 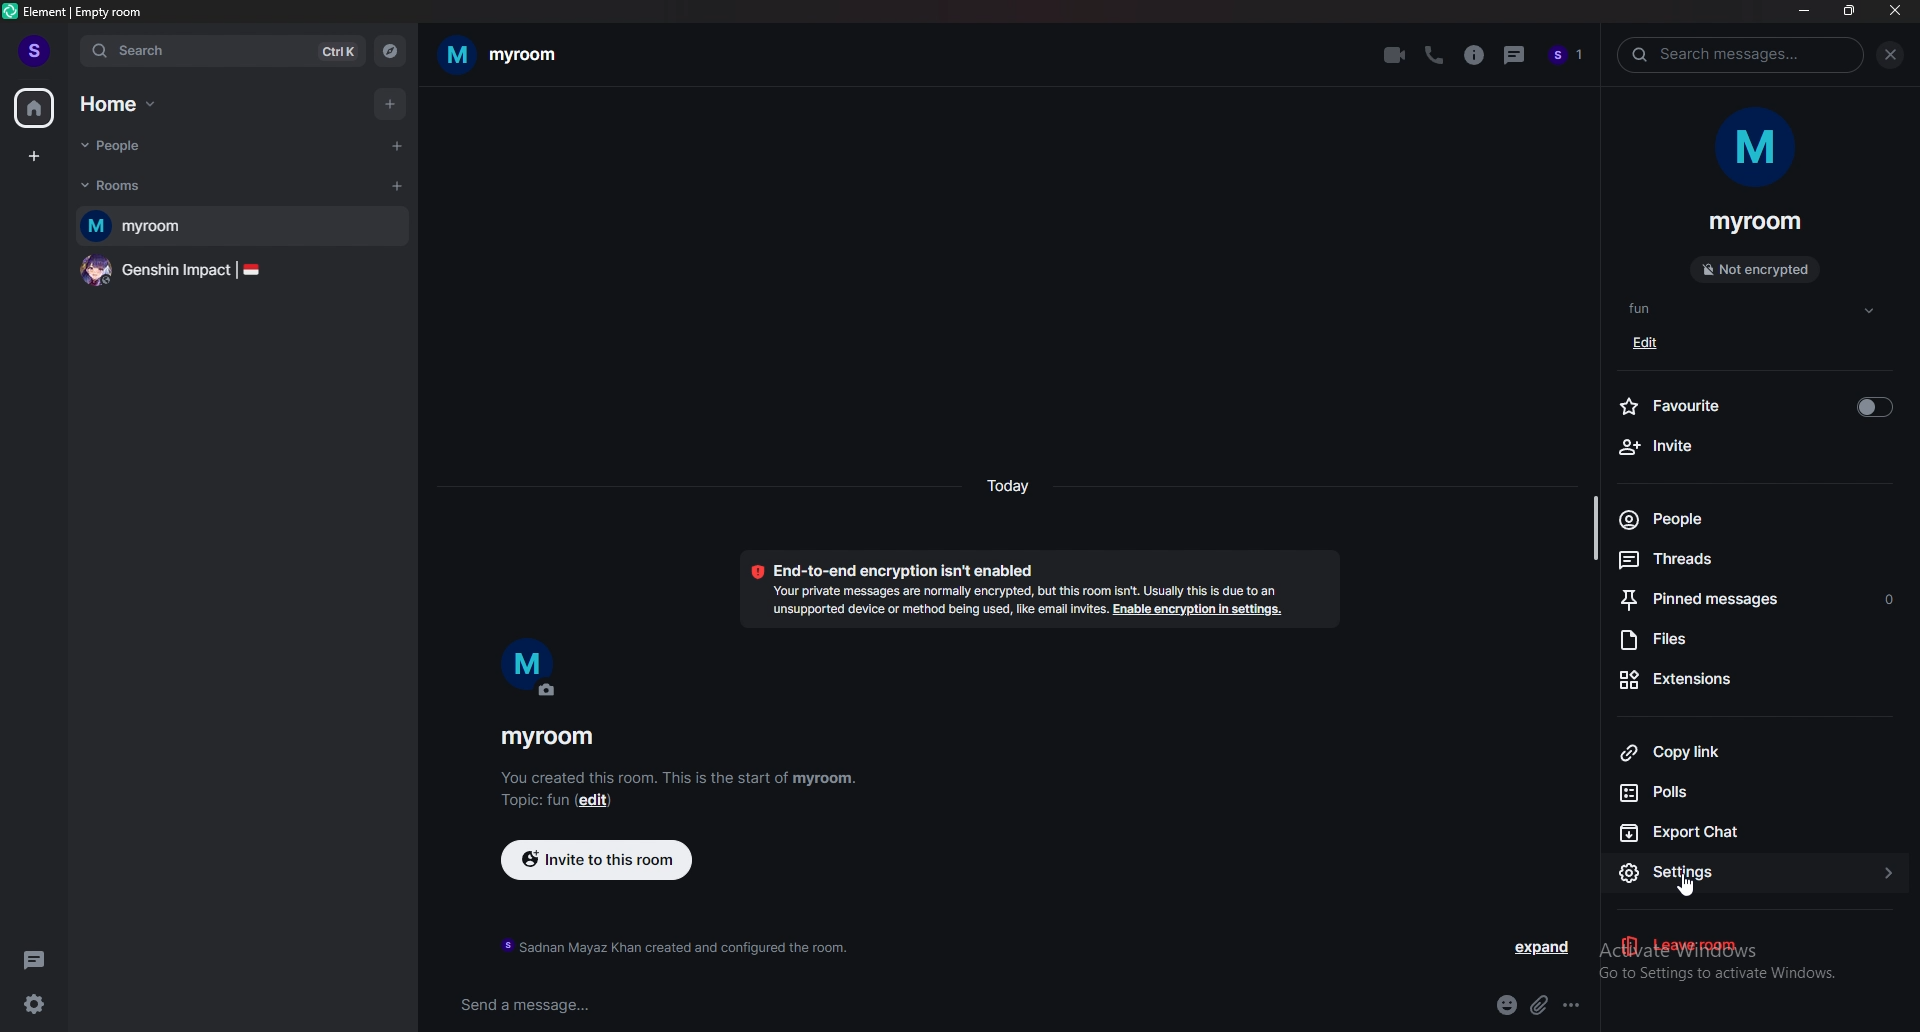 What do you see at coordinates (1539, 1005) in the screenshot?
I see `attach` at bounding box center [1539, 1005].